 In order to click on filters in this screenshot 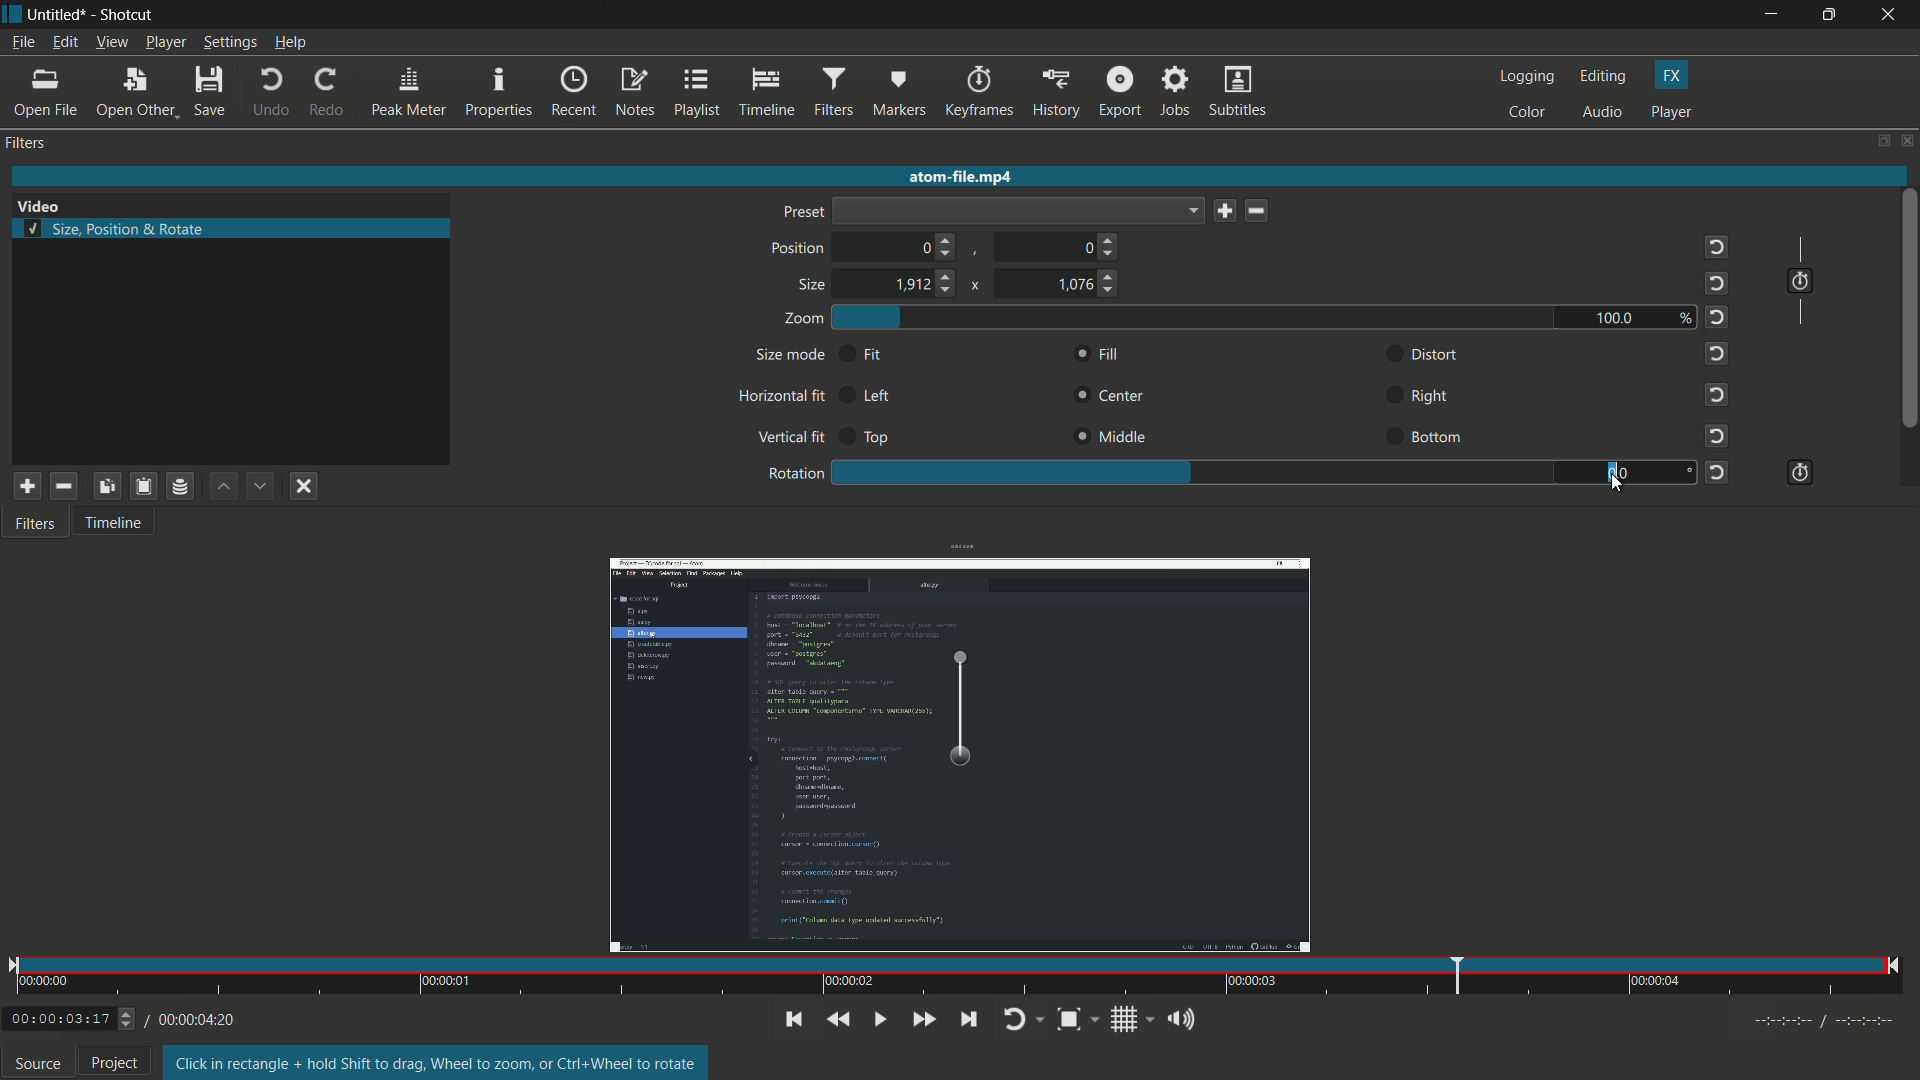, I will do `click(27, 143)`.